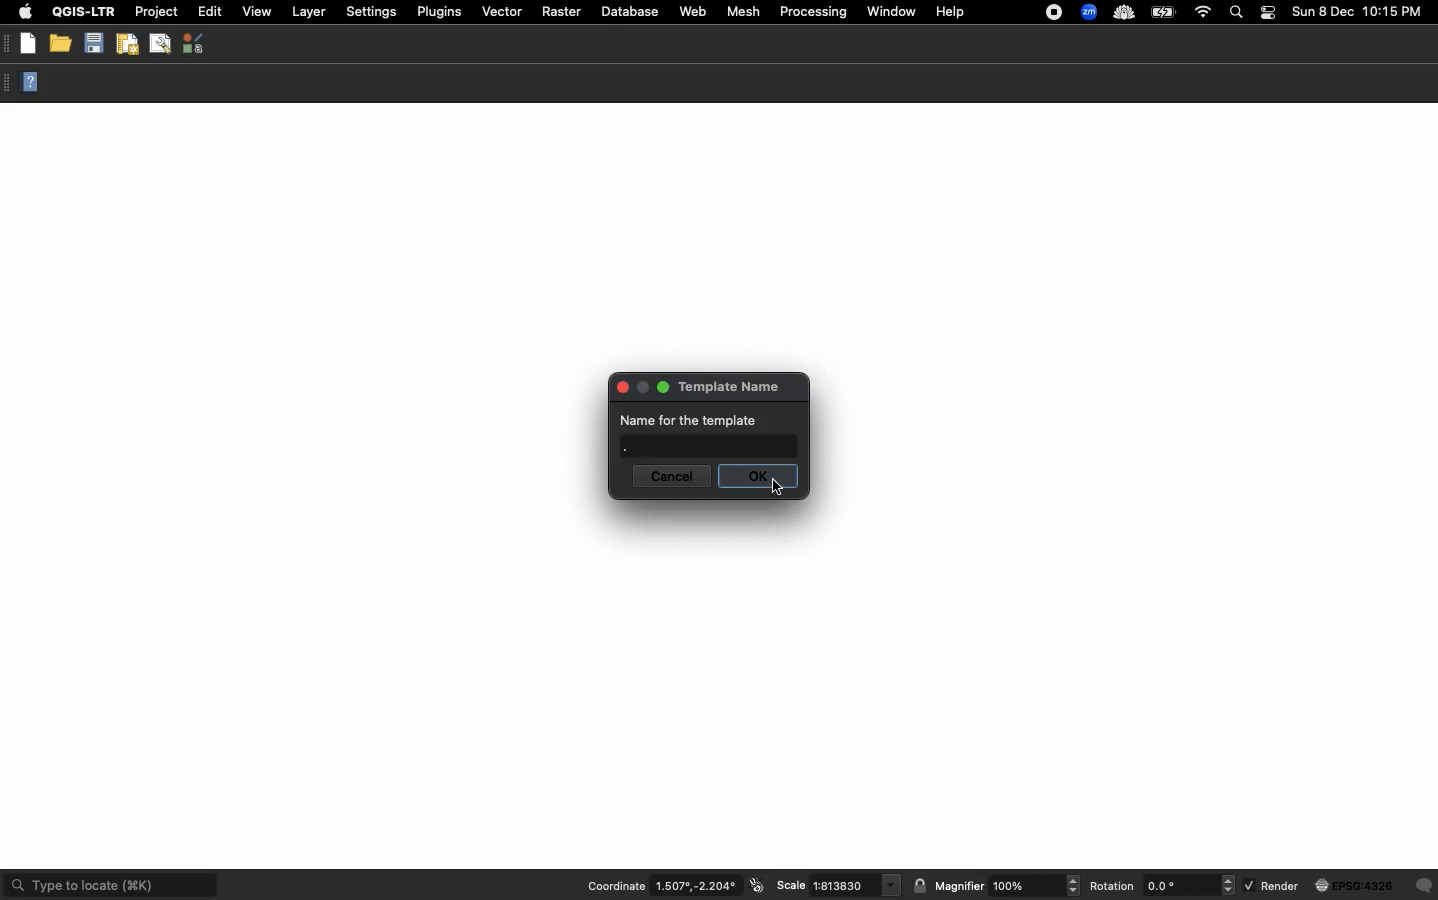  I want to click on Search, so click(1238, 13).